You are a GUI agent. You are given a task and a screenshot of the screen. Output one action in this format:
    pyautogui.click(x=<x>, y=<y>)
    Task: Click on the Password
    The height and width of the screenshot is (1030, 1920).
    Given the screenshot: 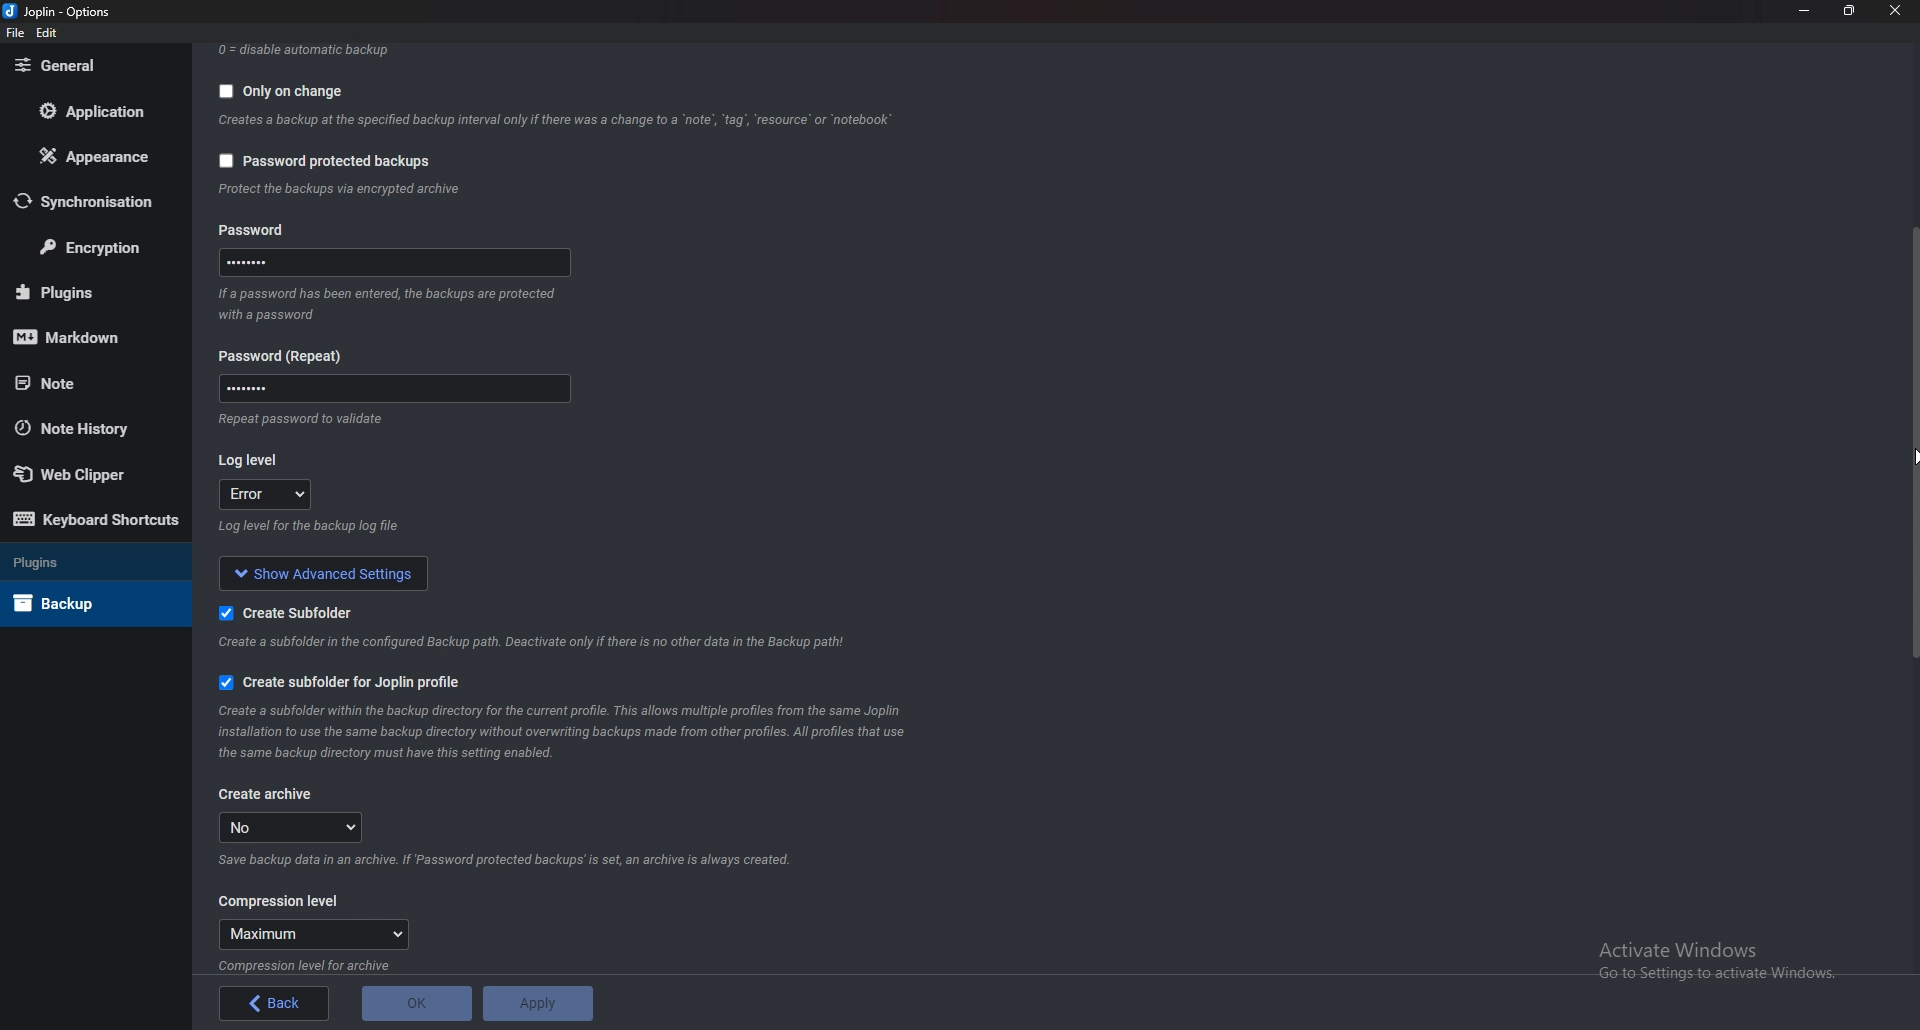 What is the action you would take?
    pyautogui.click(x=393, y=388)
    